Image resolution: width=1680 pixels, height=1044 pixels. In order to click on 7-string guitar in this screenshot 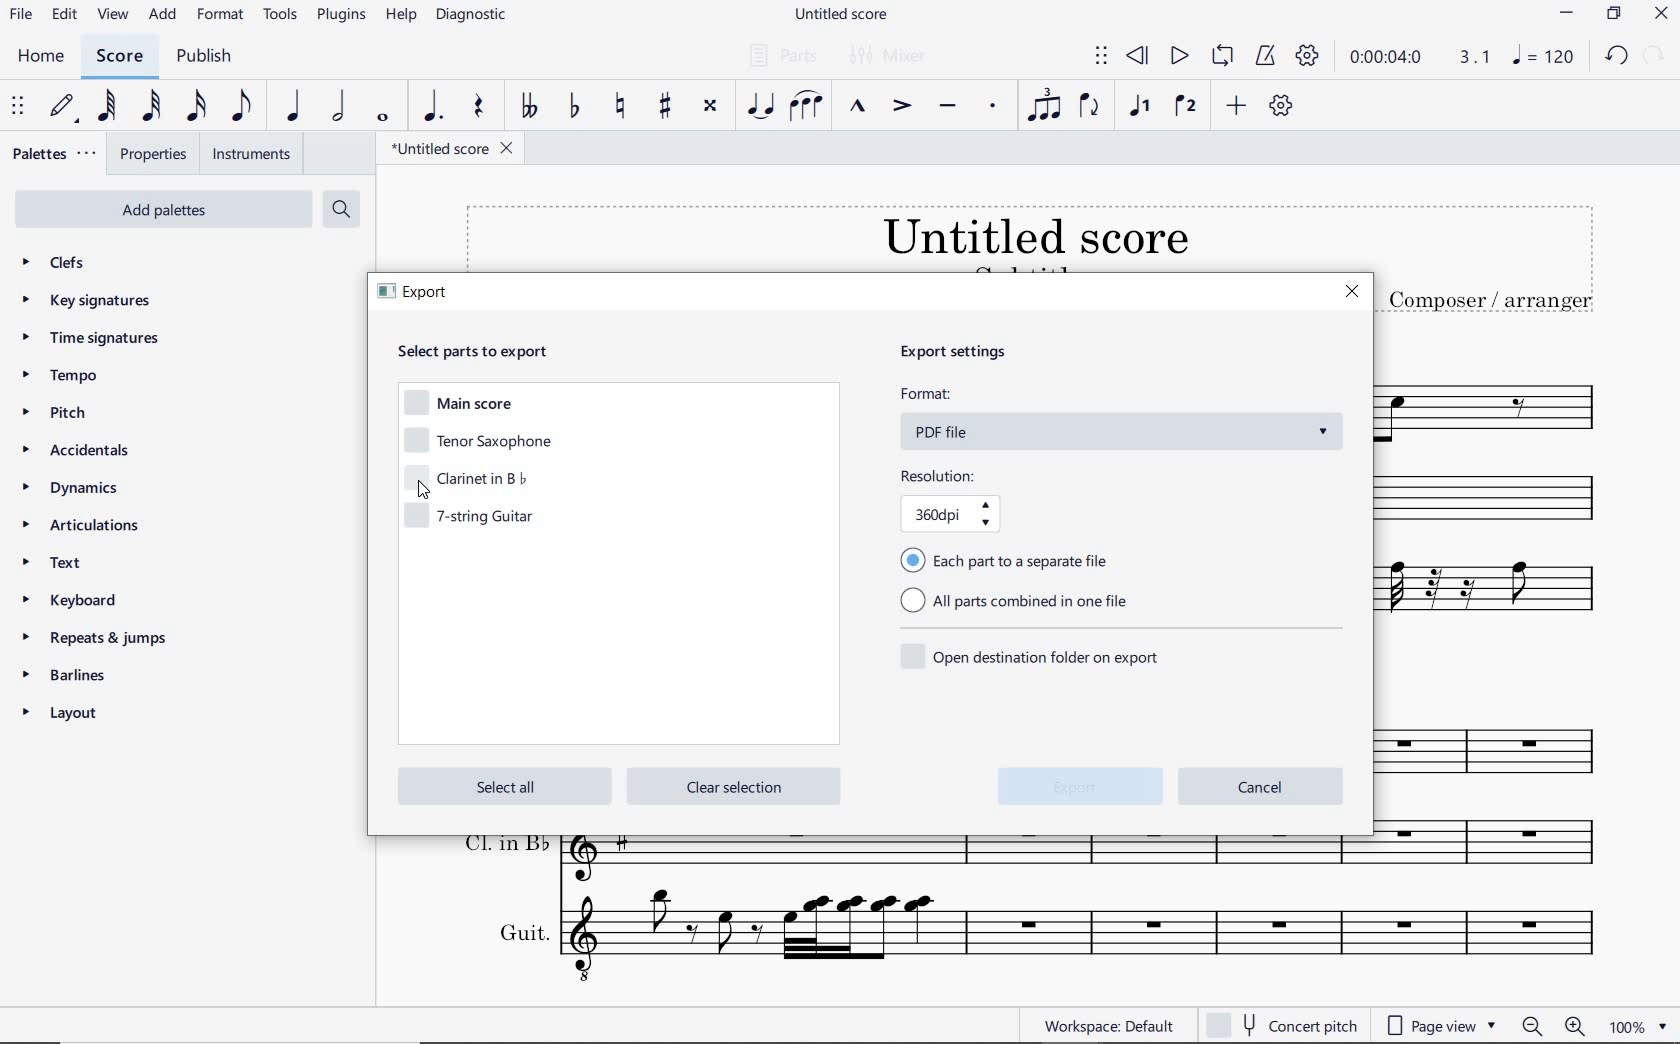, I will do `click(1501, 598)`.